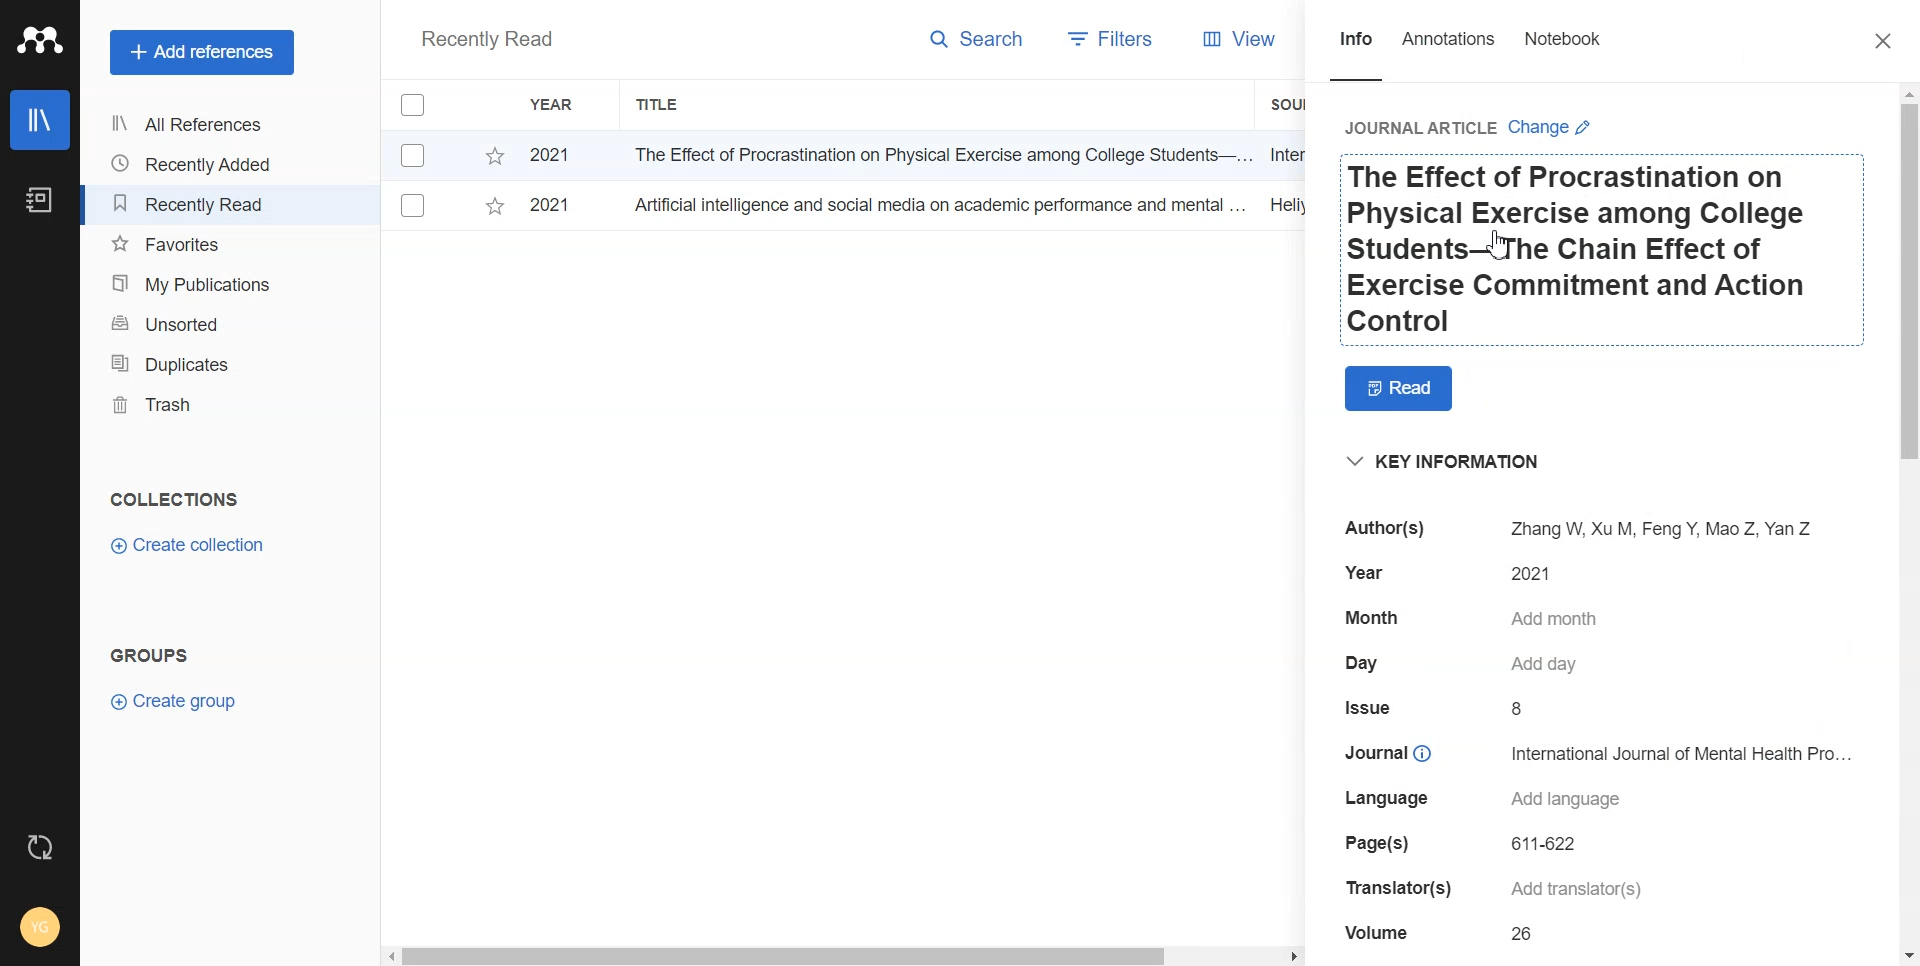 This screenshot has height=966, width=1920. Describe the element at coordinates (196, 363) in the screenshot. I see `Duplicates` at that location.